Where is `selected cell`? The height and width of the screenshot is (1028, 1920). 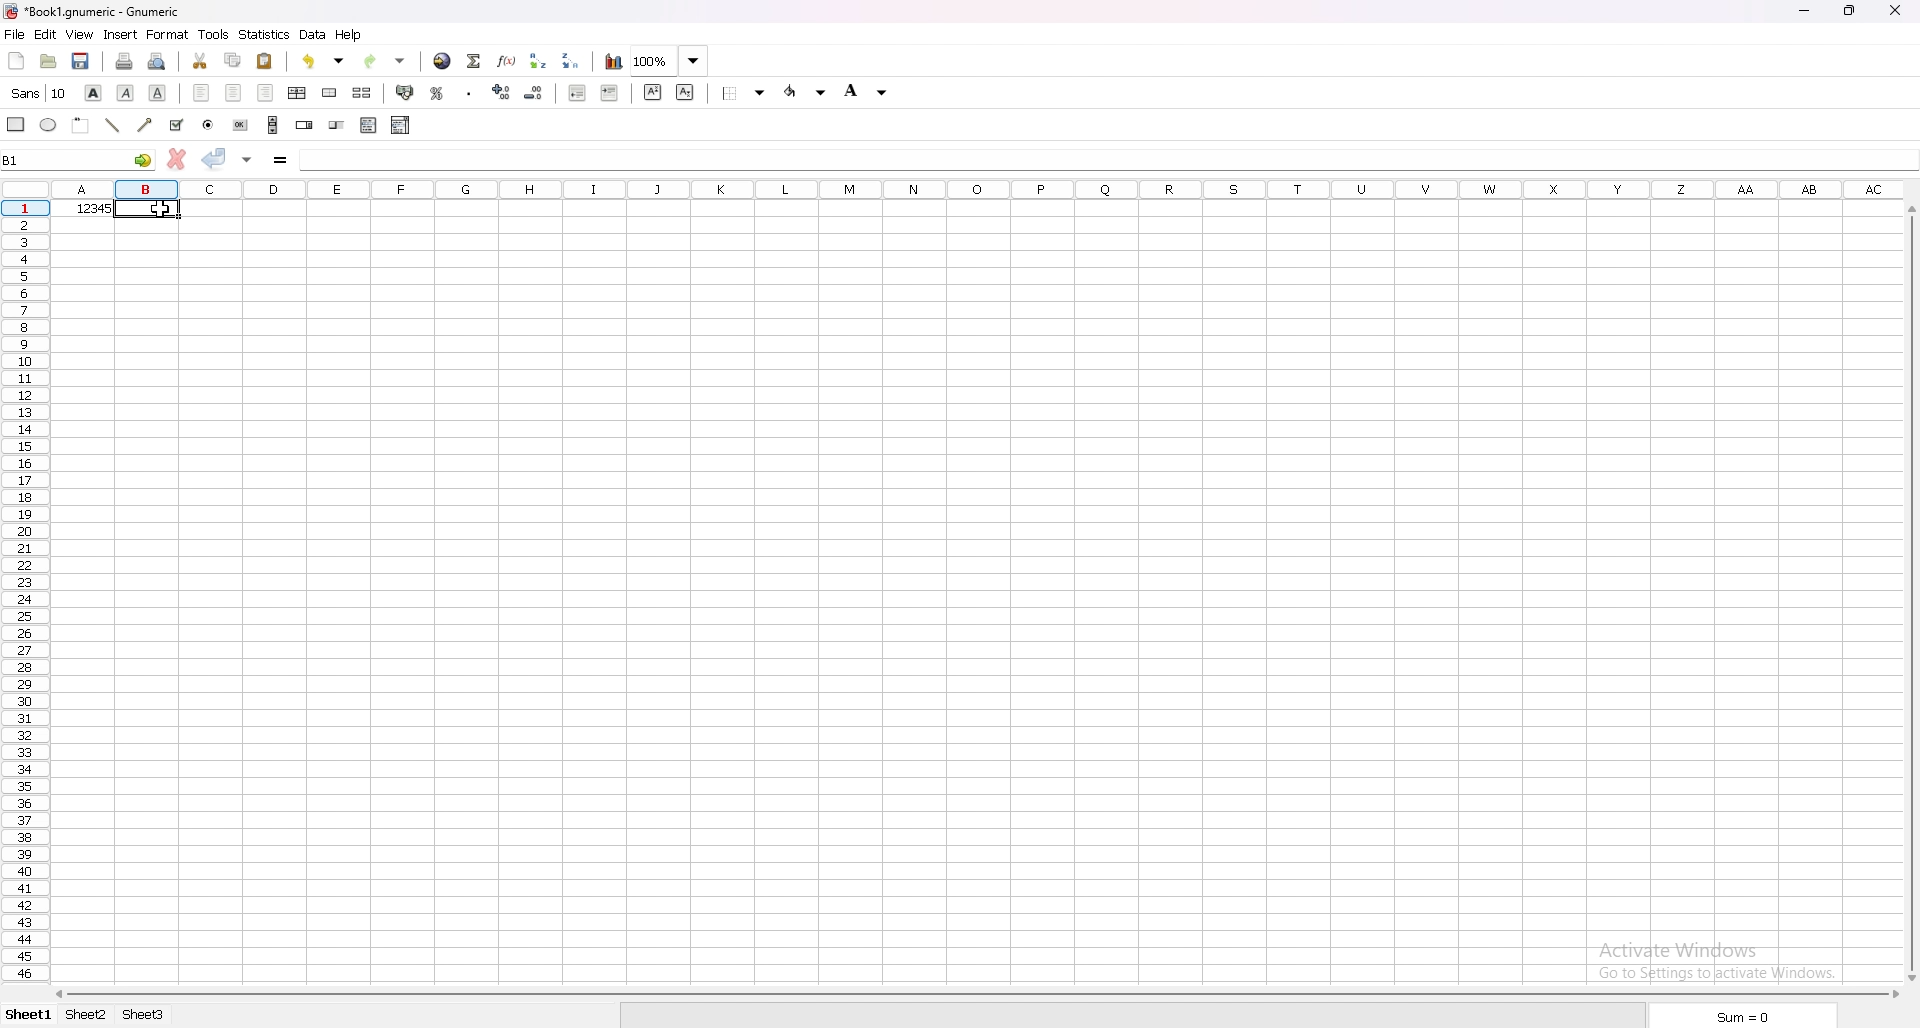 selected cell is located at coordinates (112, 161).